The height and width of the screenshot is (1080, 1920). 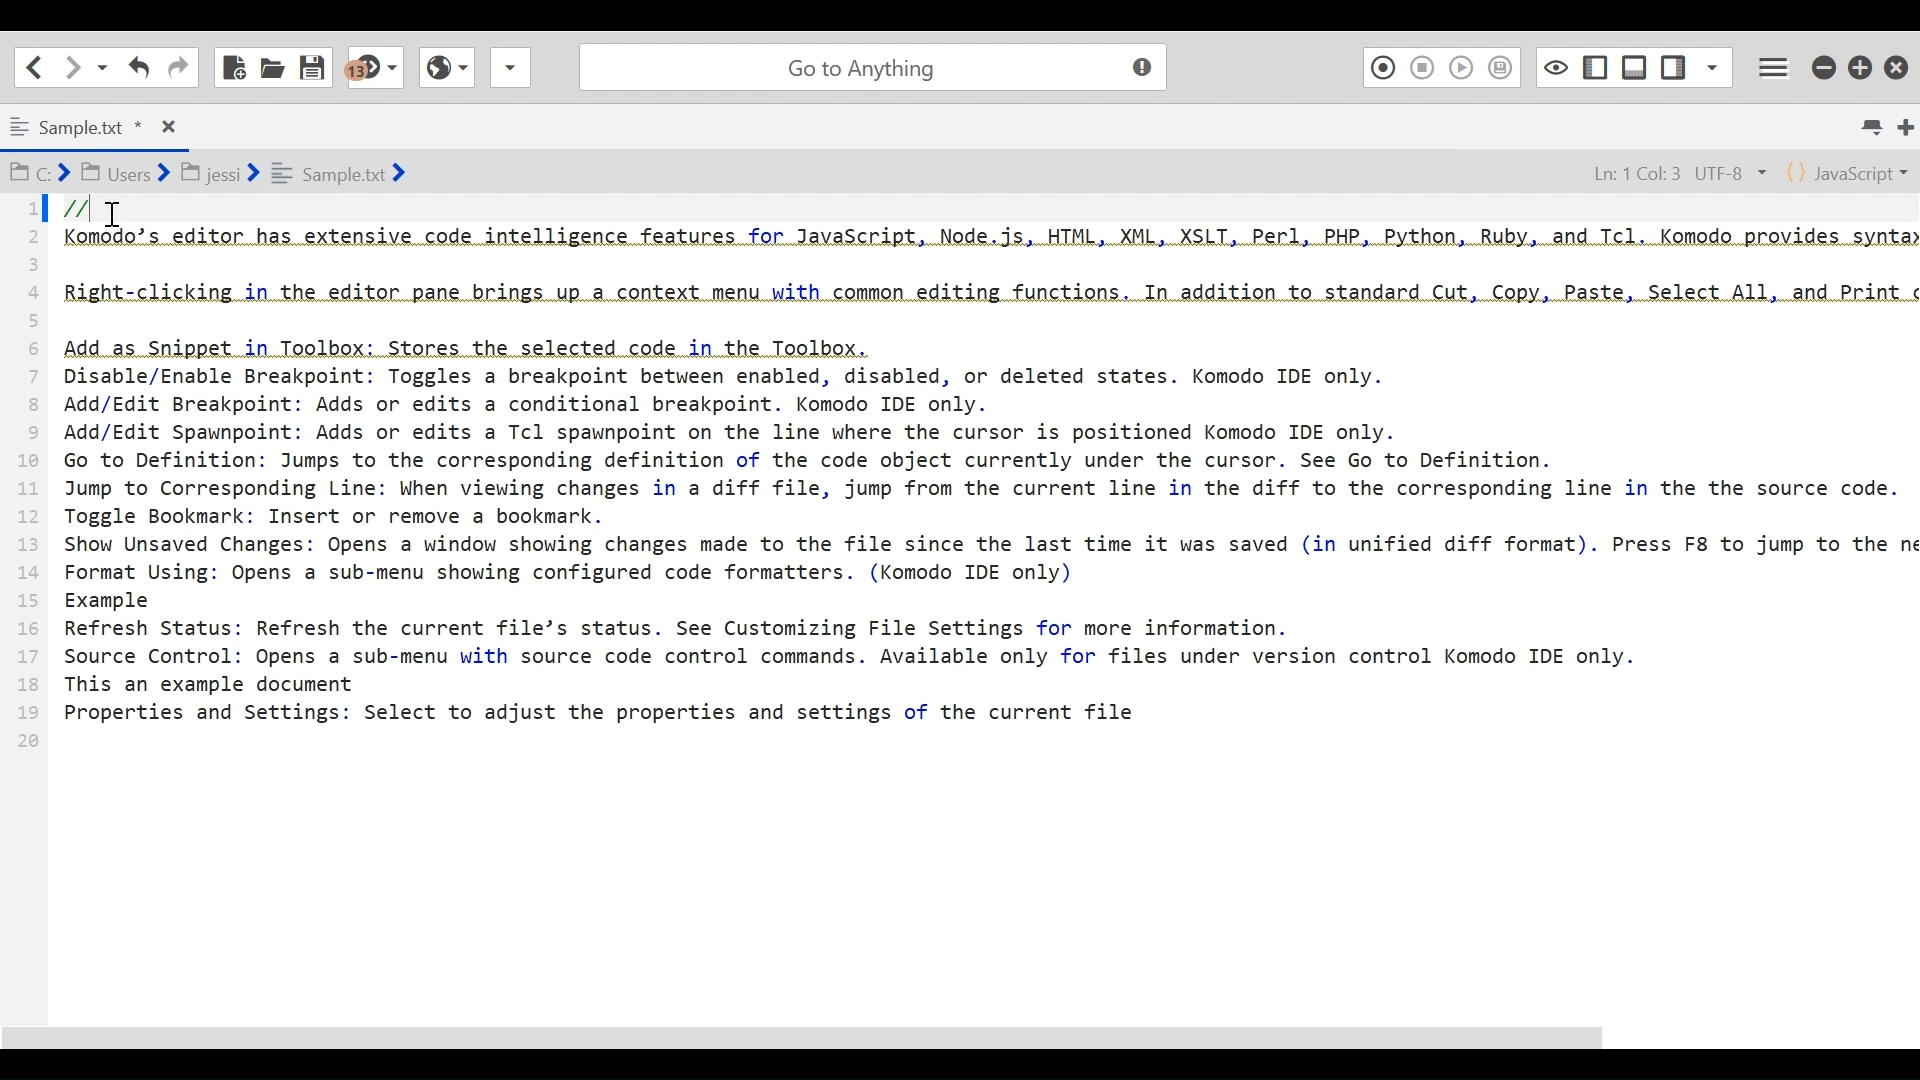 I want to click on Toggle Focus mode, so click(x=1553, y=66).